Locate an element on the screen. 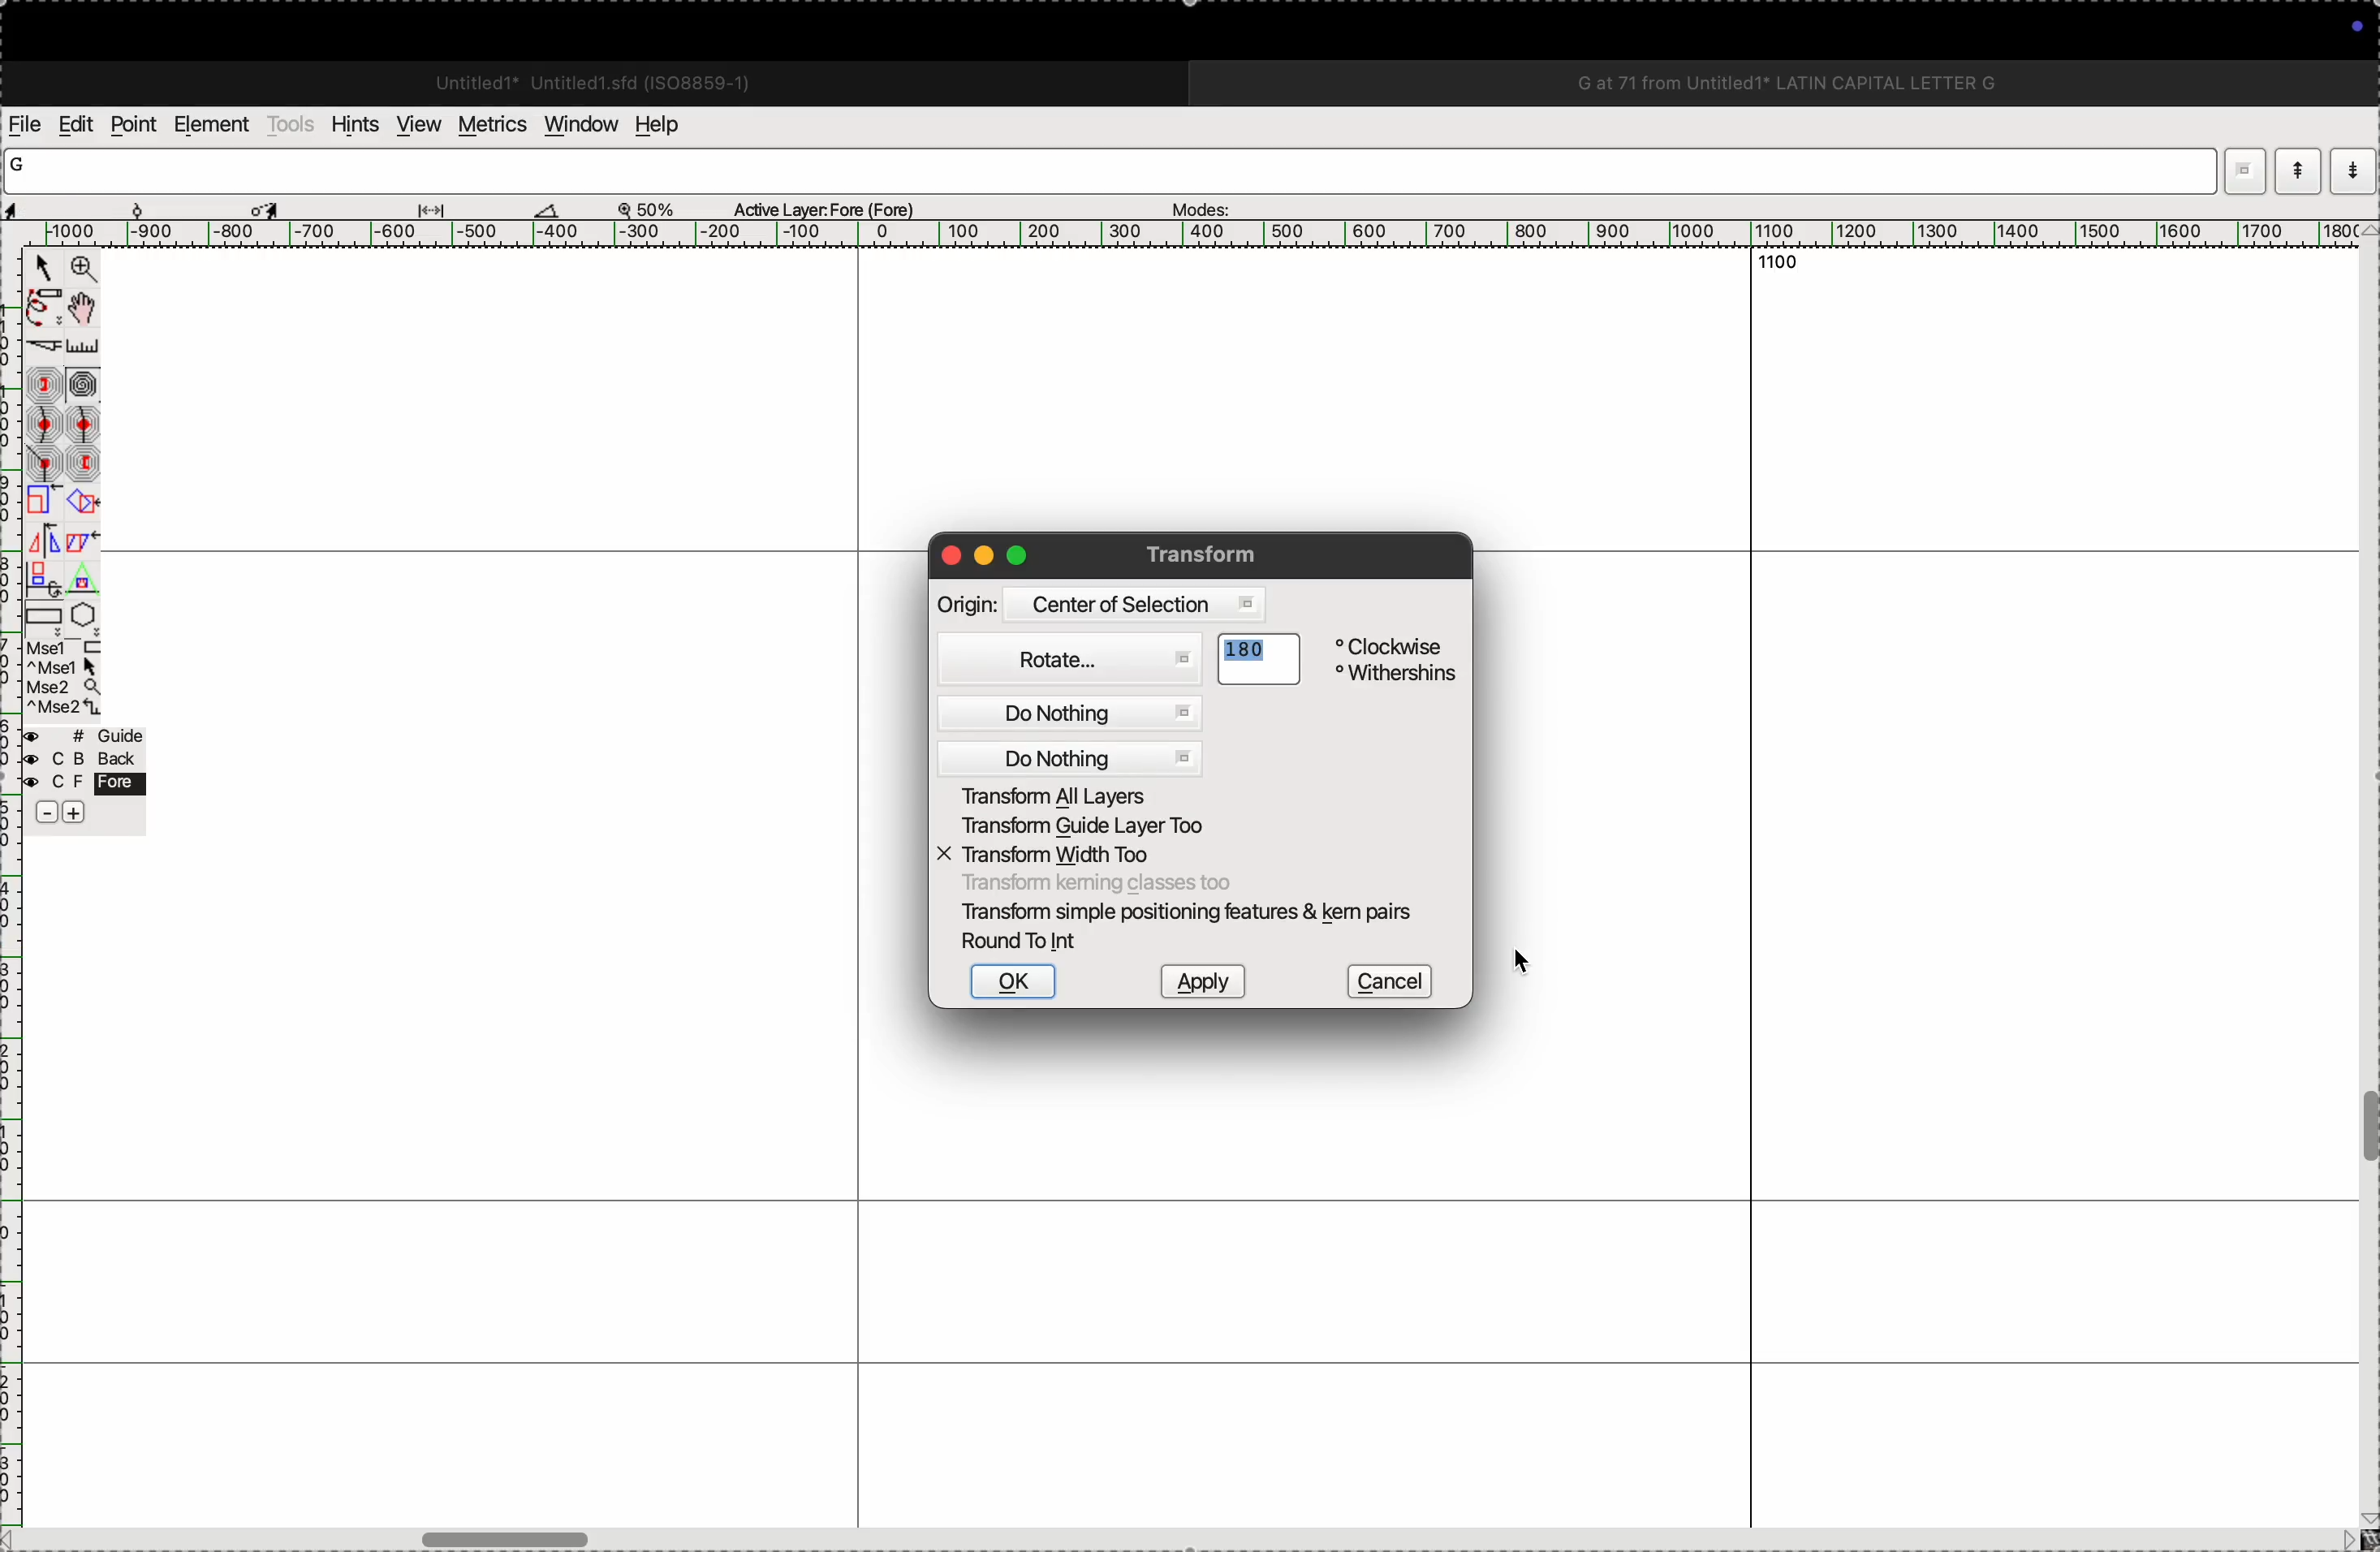  skew is located at coordinates (82, 542).